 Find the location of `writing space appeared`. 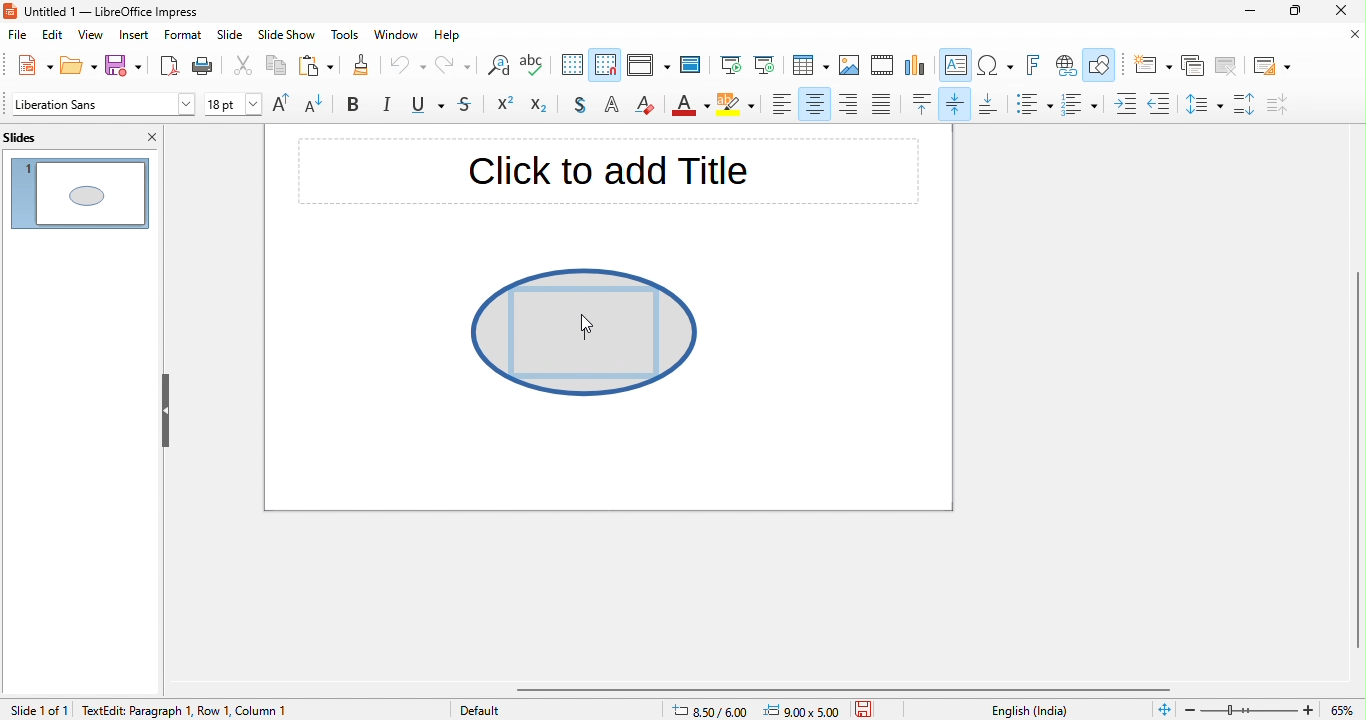

writing space appeared is located at coordinates (585, 334).